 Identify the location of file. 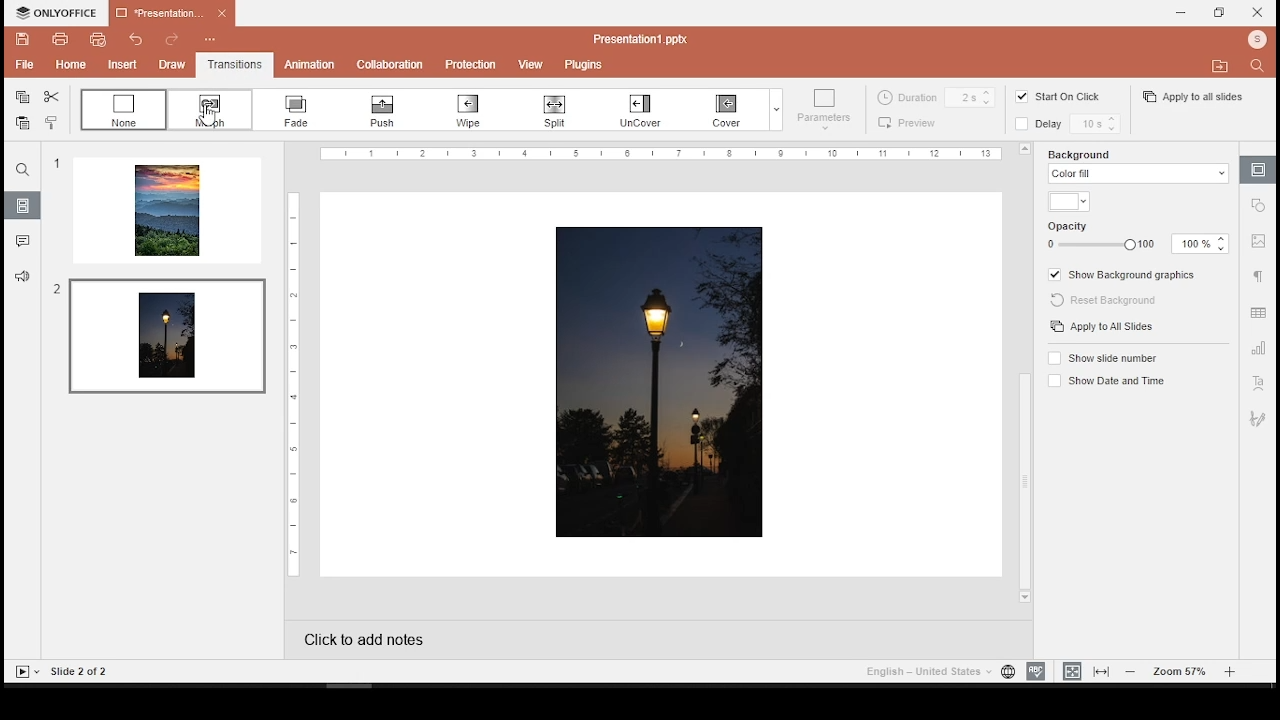
(21, 65).